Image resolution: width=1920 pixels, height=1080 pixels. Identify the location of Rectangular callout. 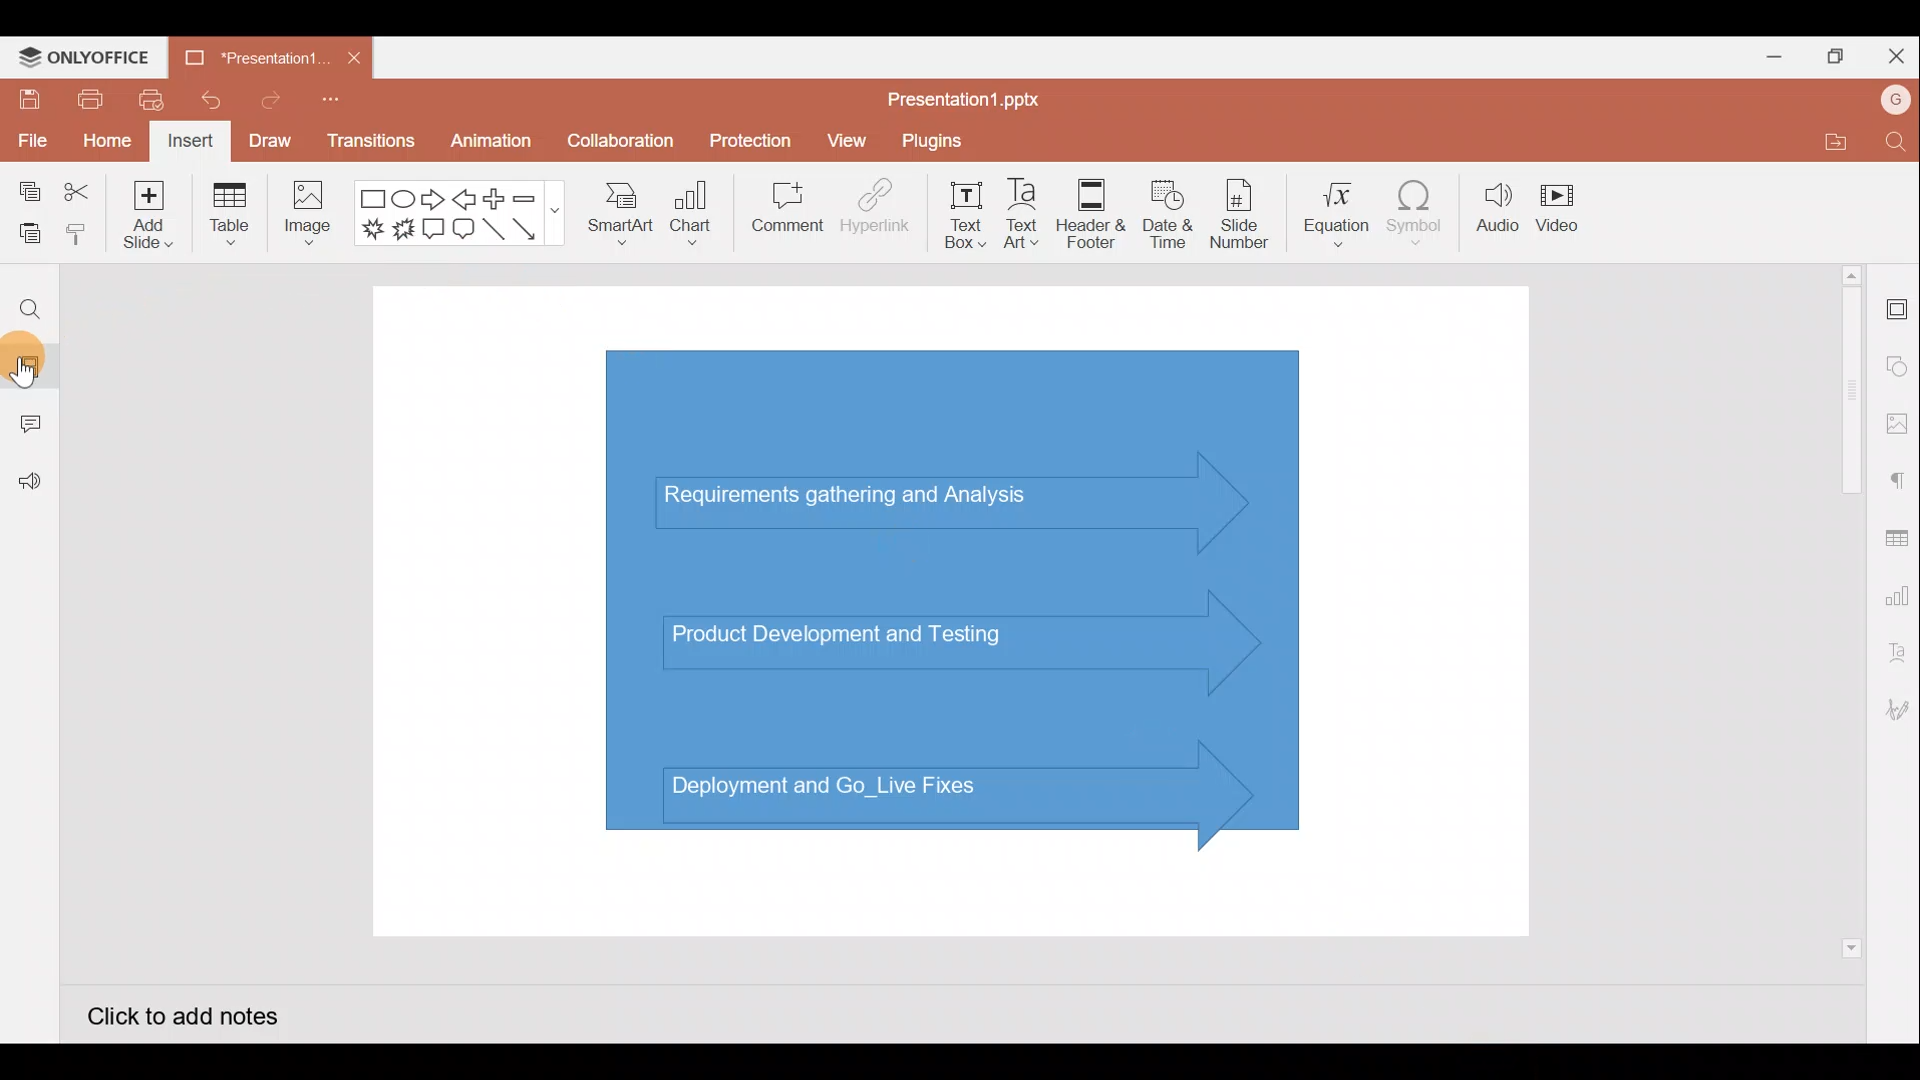
(432, 228).